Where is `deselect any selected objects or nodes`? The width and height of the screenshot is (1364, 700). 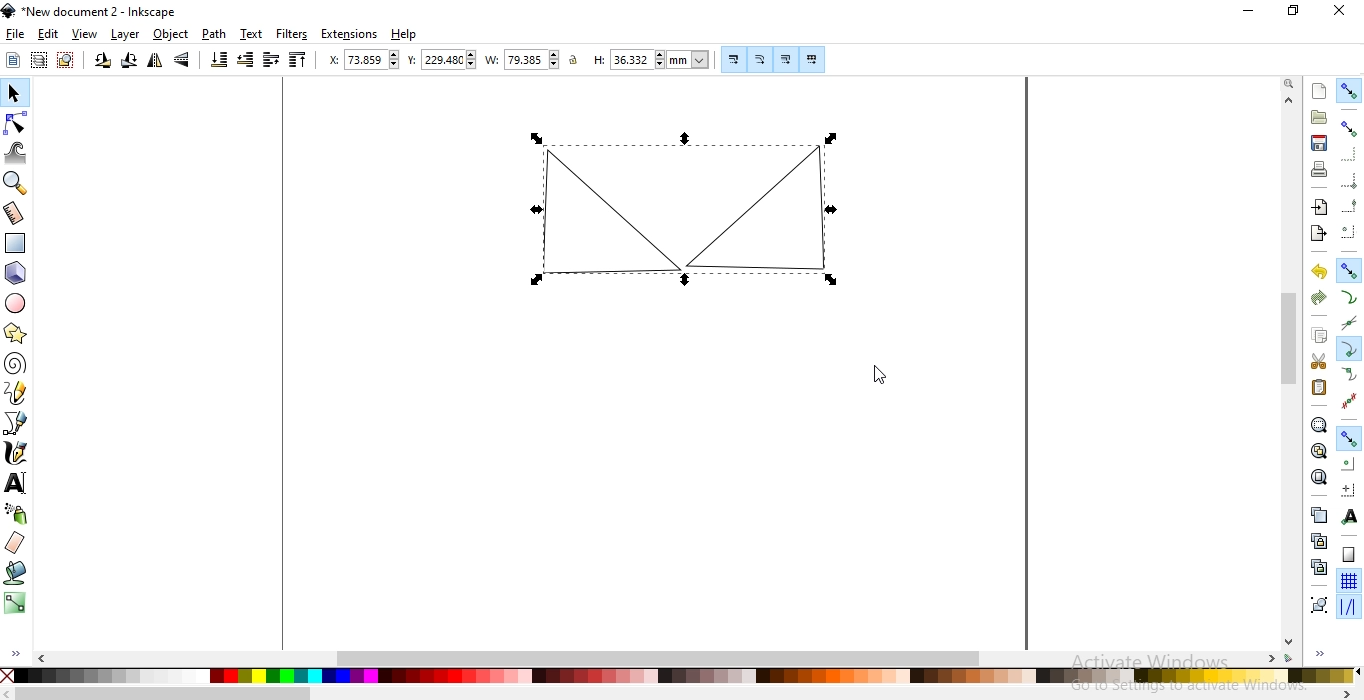 deselect any selected objects or nodes is located at coordinates (67, 61).